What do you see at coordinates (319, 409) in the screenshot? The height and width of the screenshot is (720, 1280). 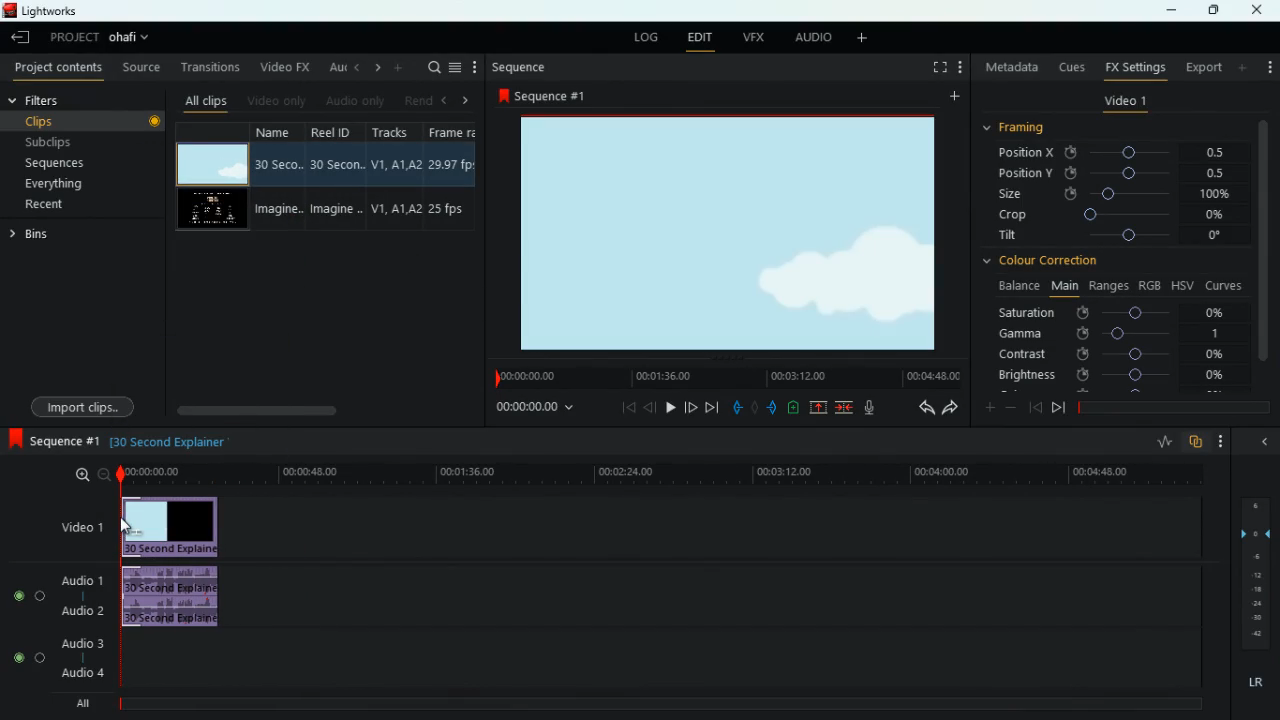 I see `scroll` at bounding box center [319, 409].